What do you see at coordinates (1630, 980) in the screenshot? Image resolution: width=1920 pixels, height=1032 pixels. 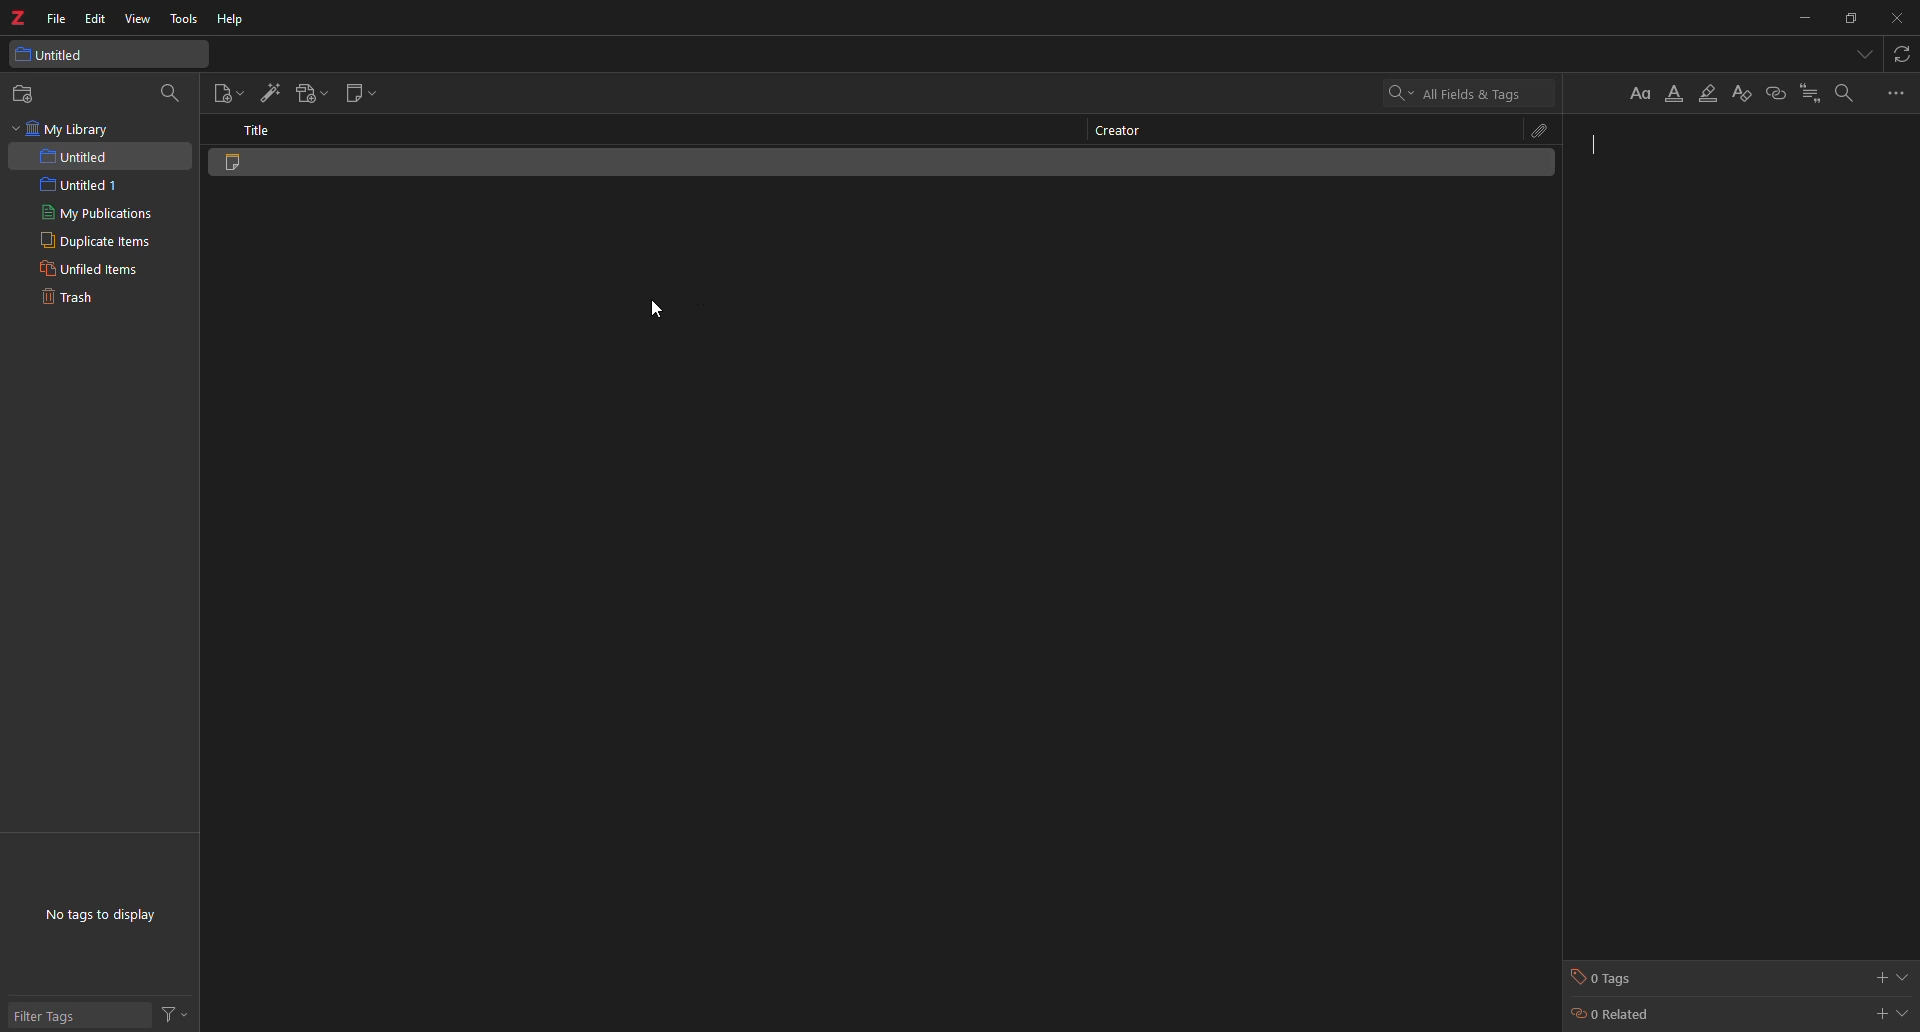 I see `0 tags` at bounding box center [1630, 980].